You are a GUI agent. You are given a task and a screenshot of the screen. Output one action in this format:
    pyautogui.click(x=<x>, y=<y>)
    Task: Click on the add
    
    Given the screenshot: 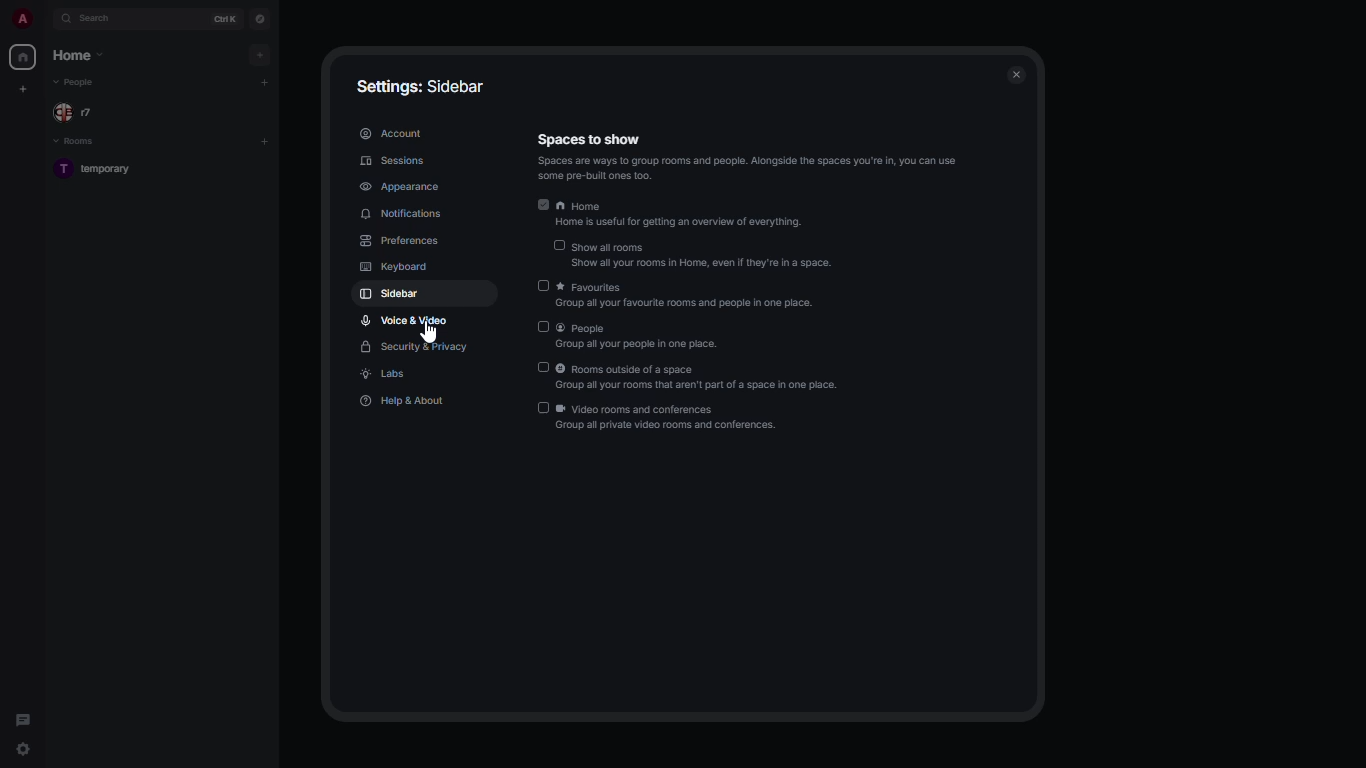 What is the action you would take?
    pyautogui.click(x=264, y=81)
    